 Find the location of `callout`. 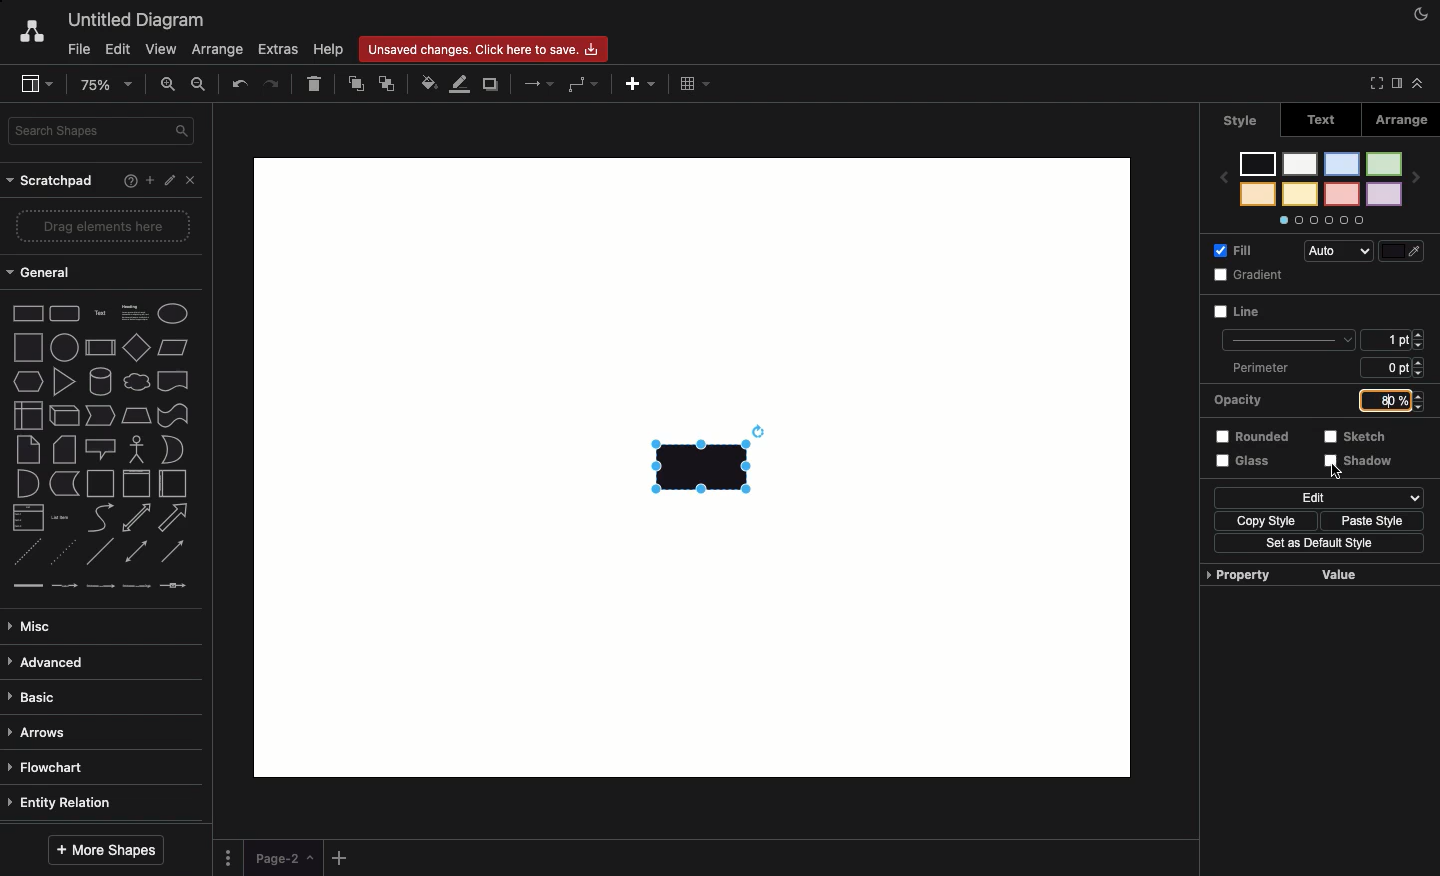

callout is located at coordinates (102, 448).